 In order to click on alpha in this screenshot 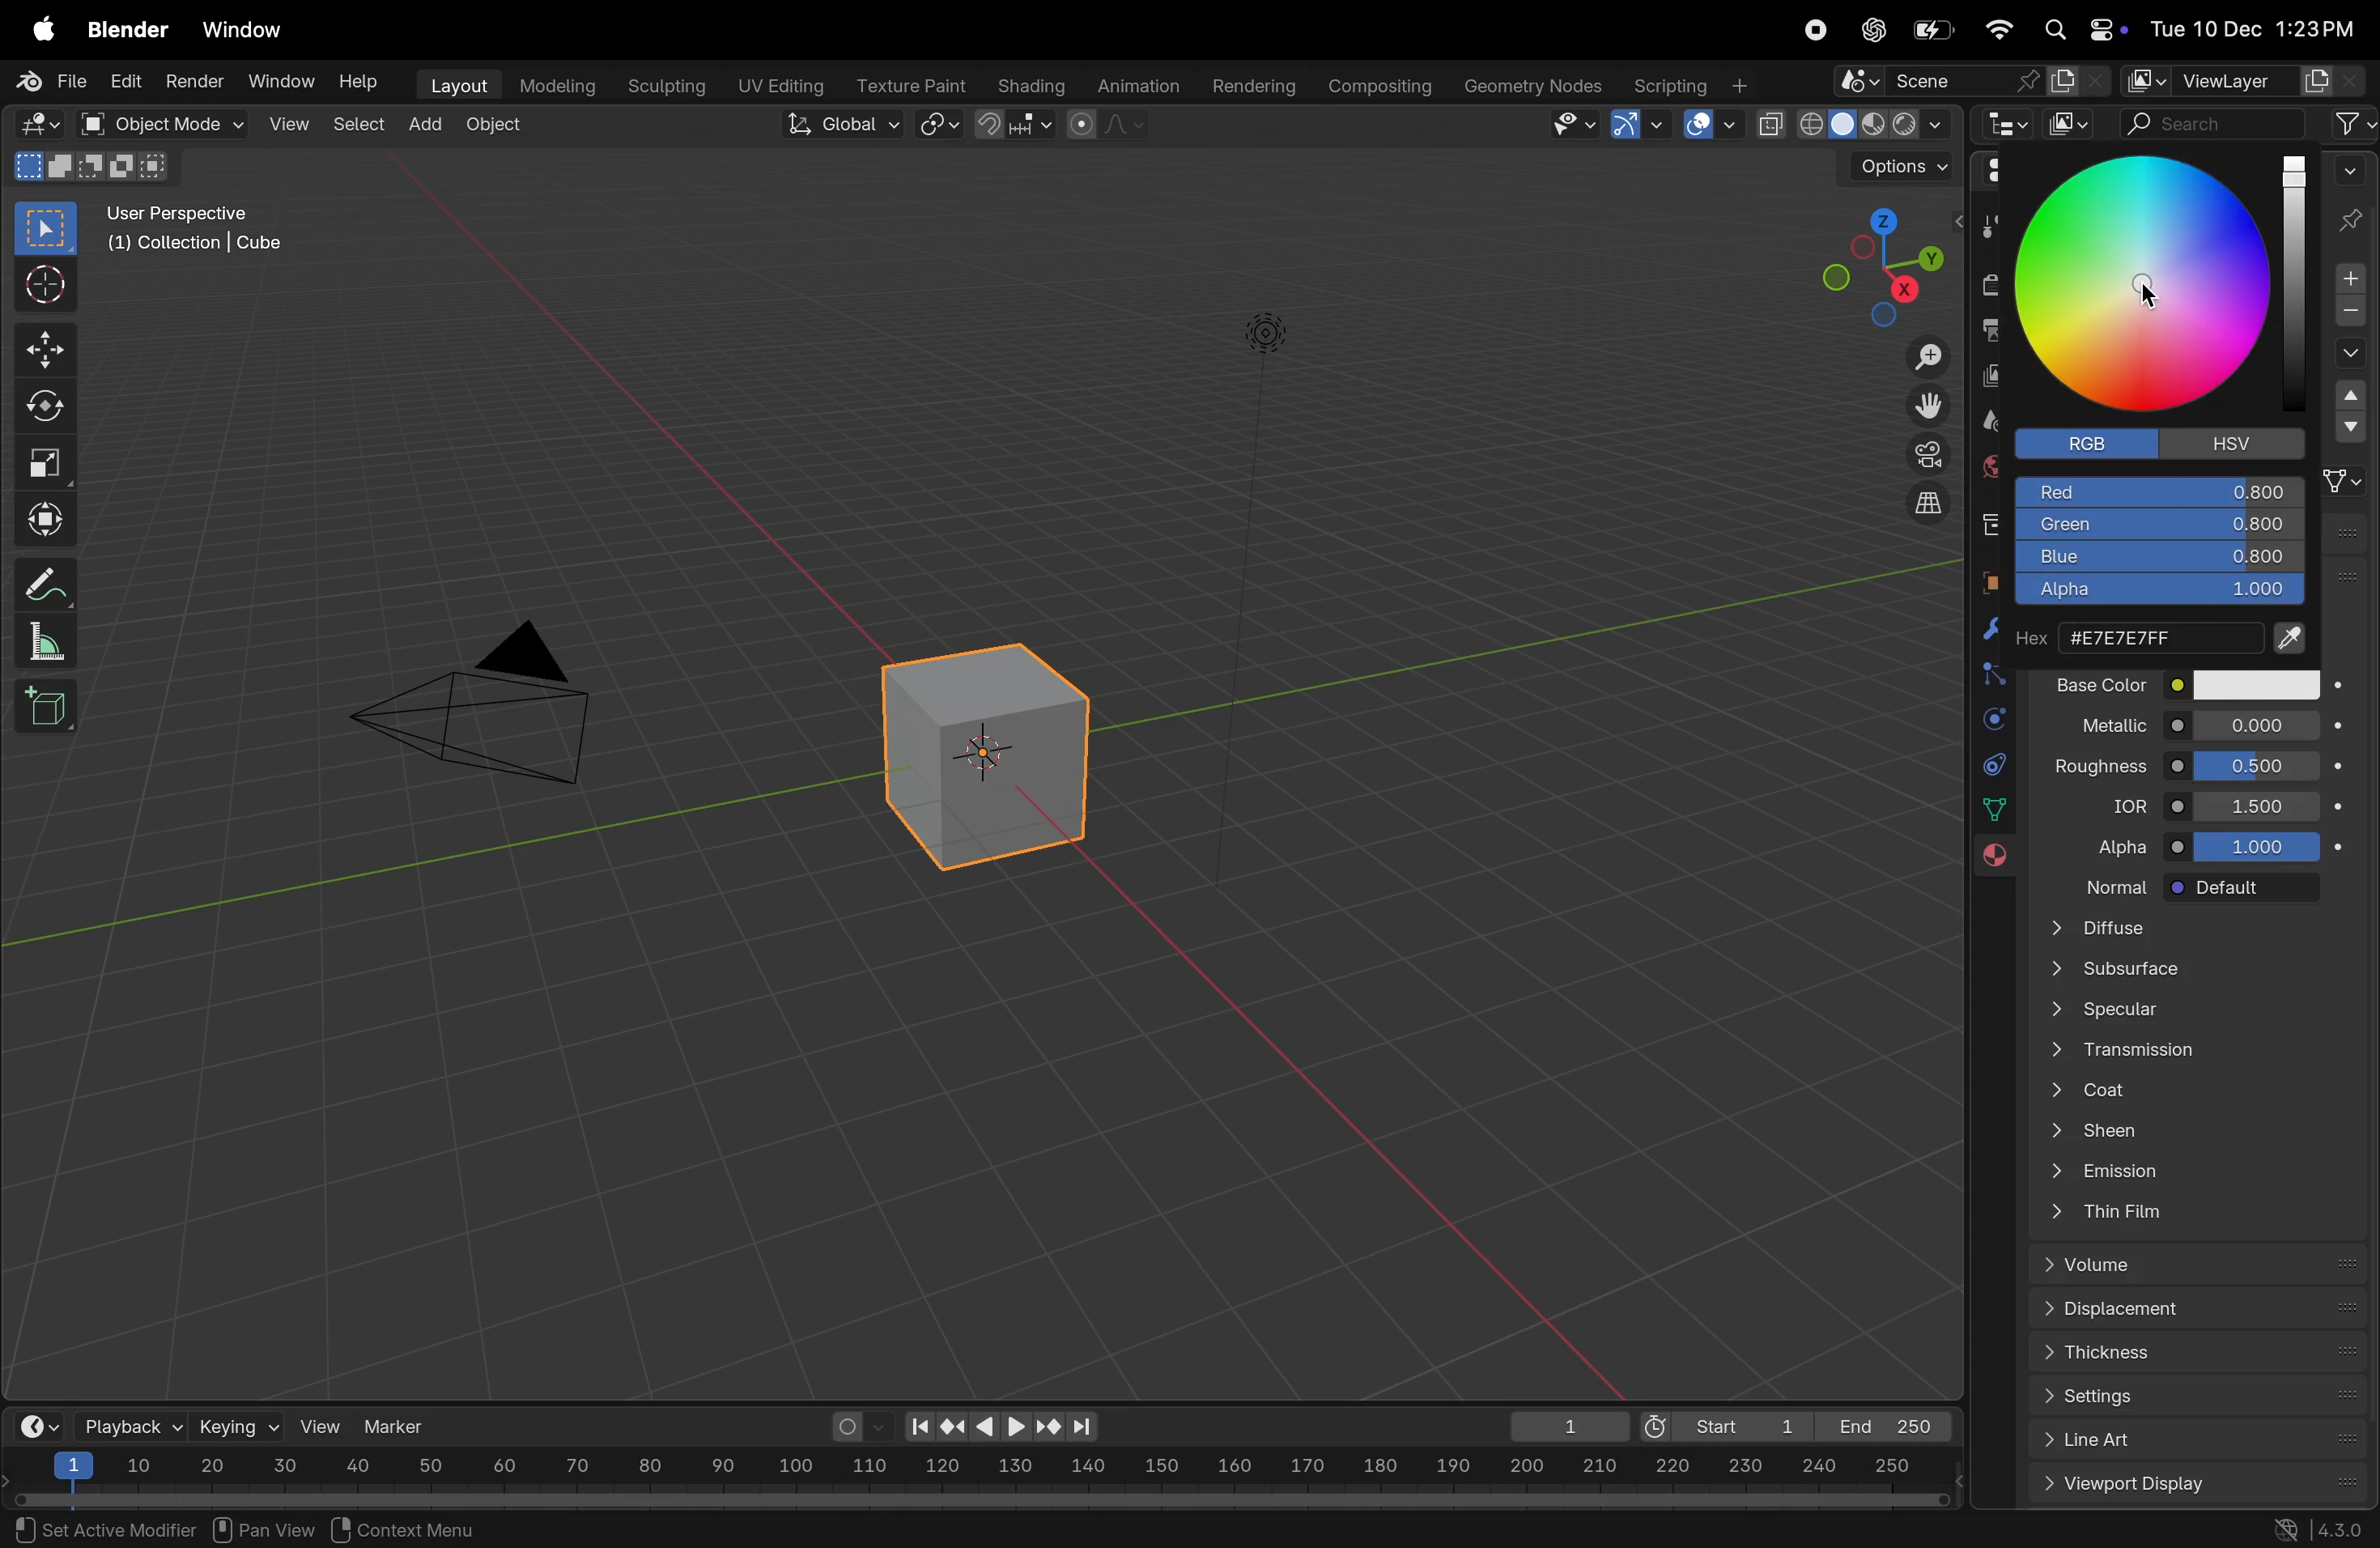, I will do `click(2154, 595)`.